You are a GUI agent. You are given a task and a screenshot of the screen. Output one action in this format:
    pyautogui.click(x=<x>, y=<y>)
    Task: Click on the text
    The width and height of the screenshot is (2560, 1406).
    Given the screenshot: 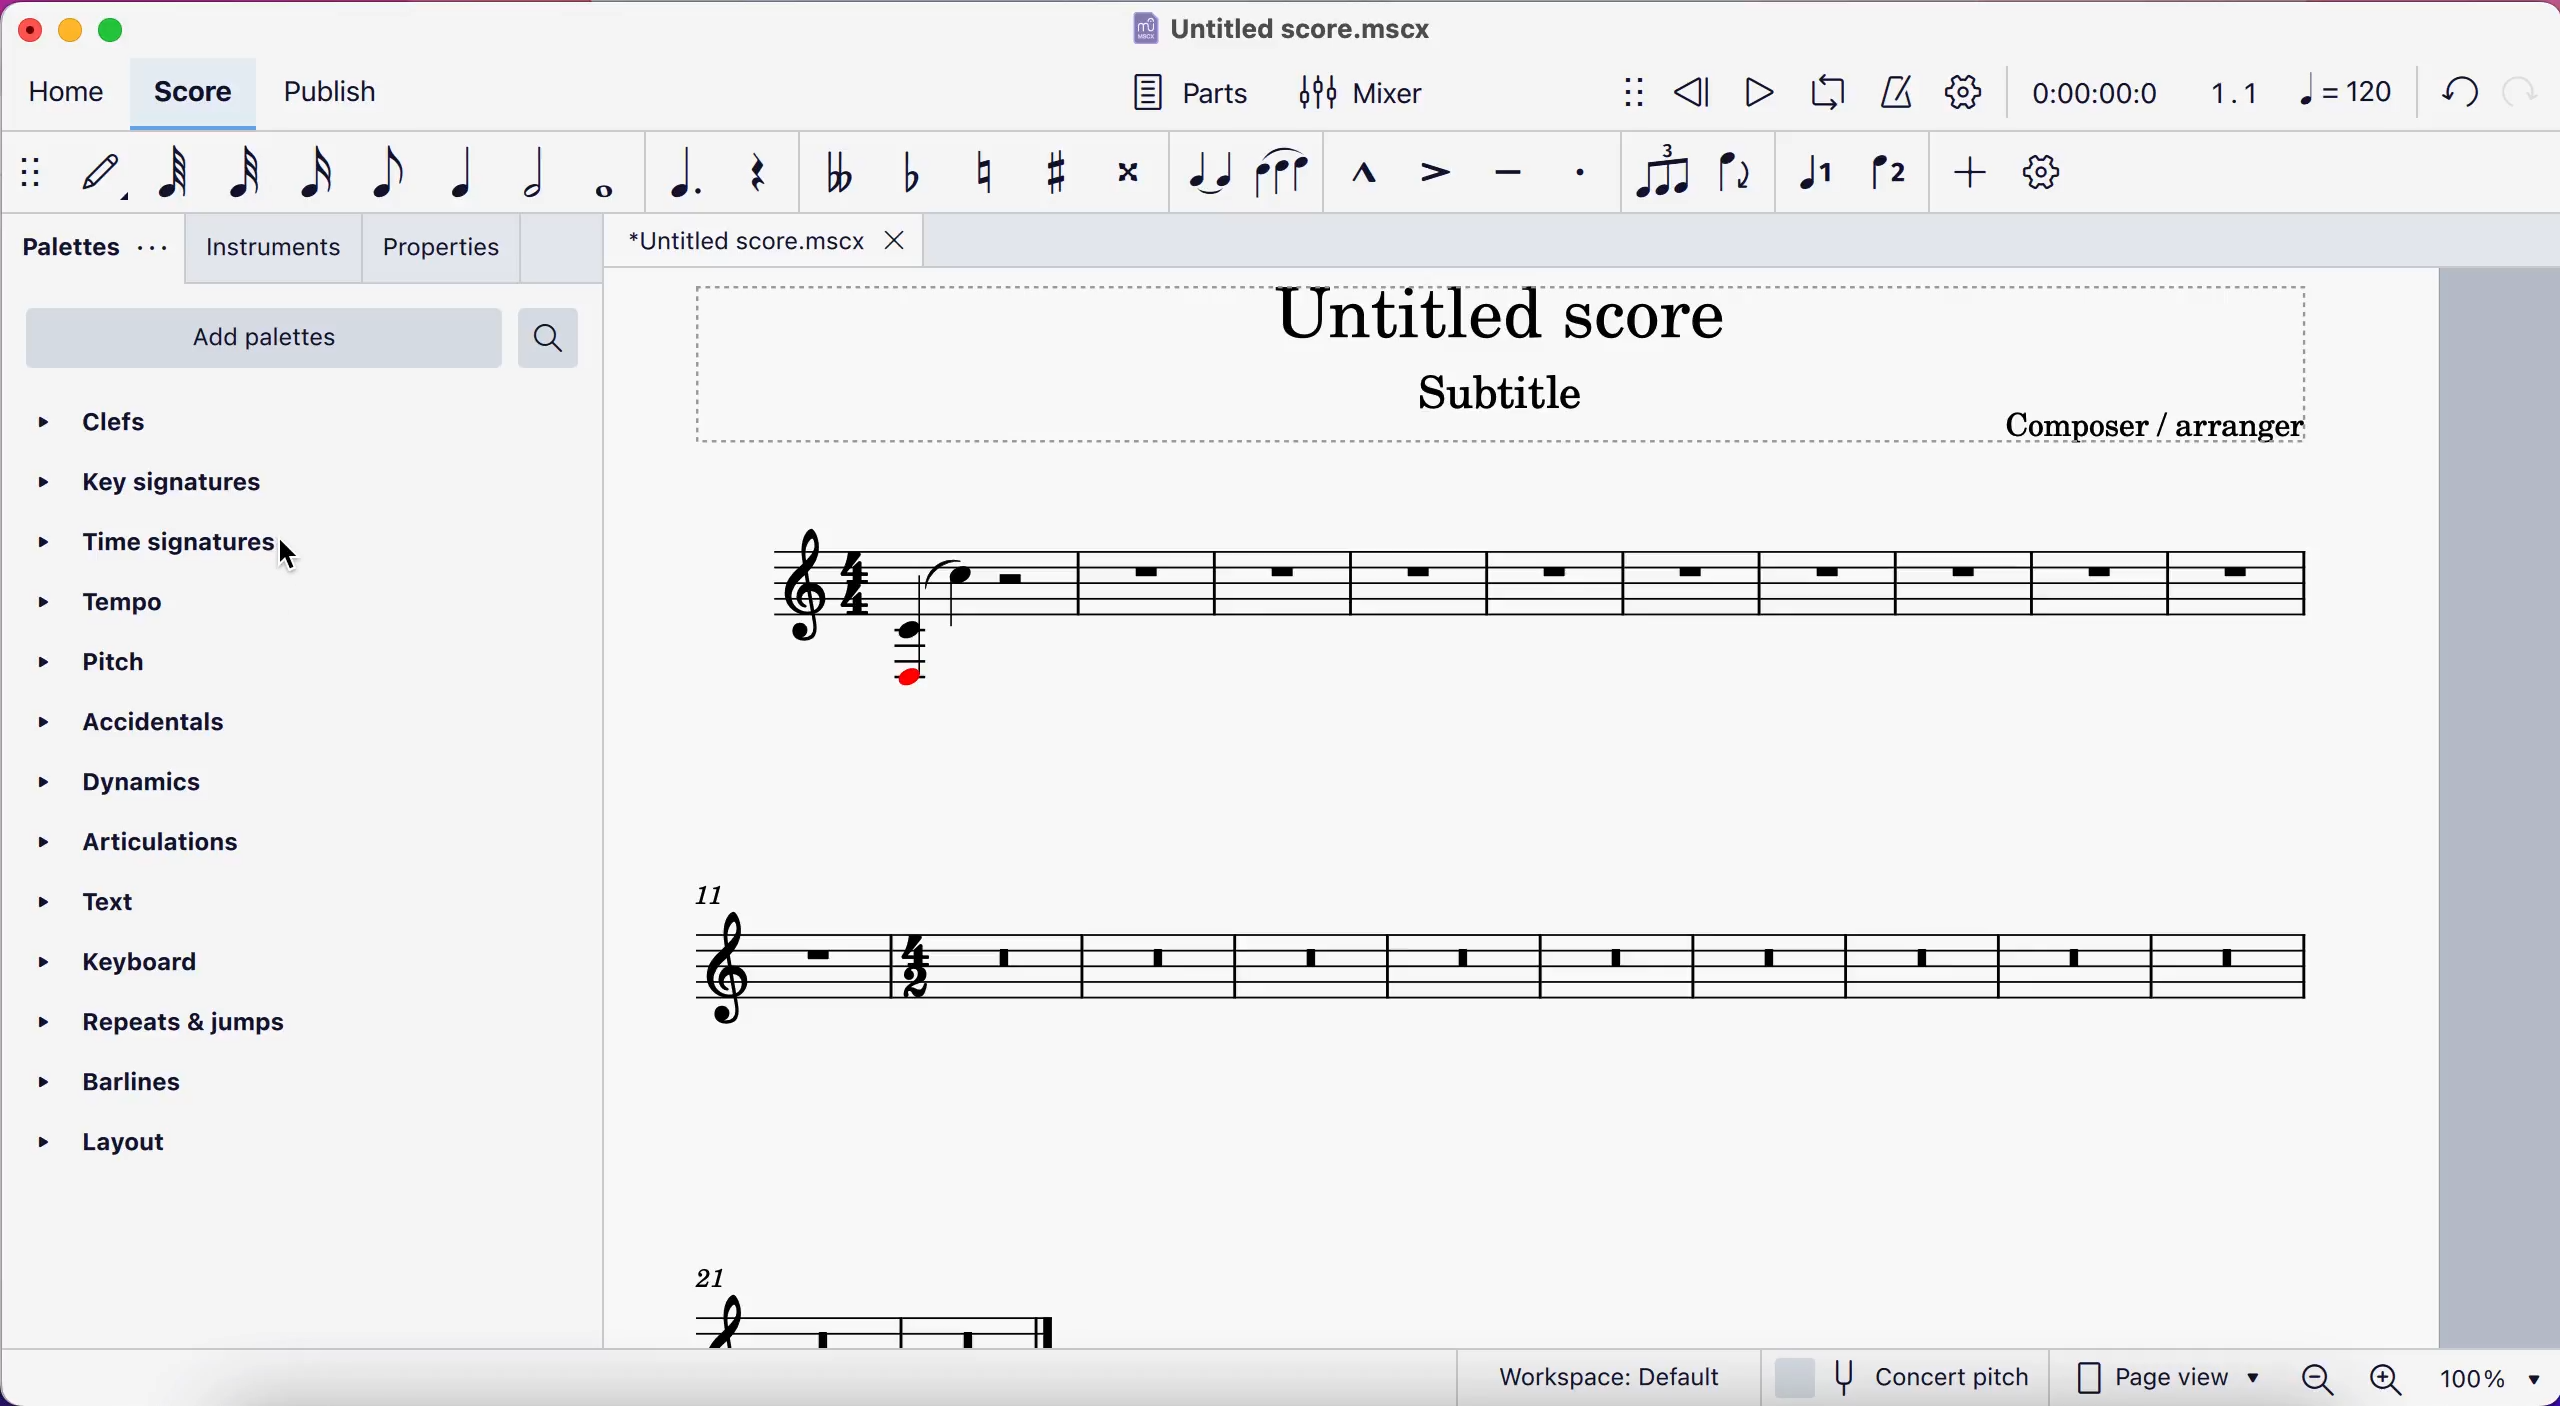 What is the action you would take?
    pyautogui.click(x=99, y=903)
    